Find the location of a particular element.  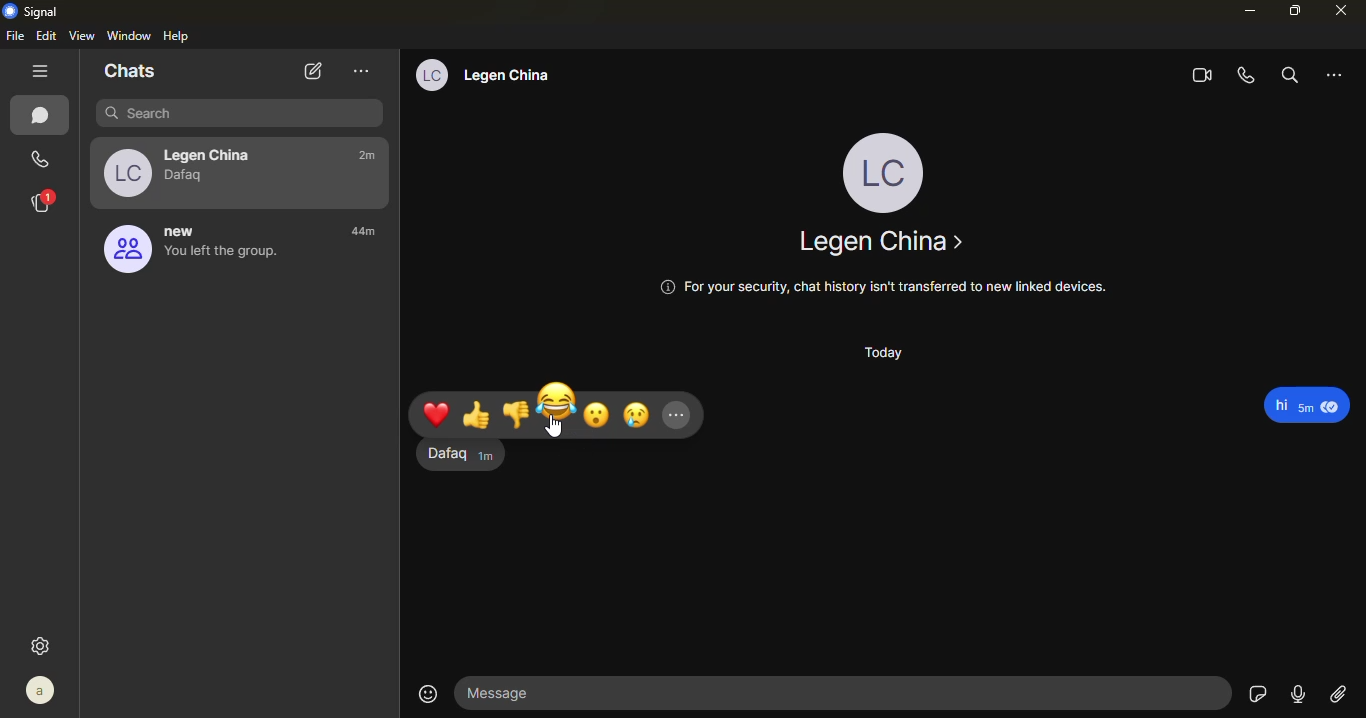

profile is located at coordinates (42, 690).